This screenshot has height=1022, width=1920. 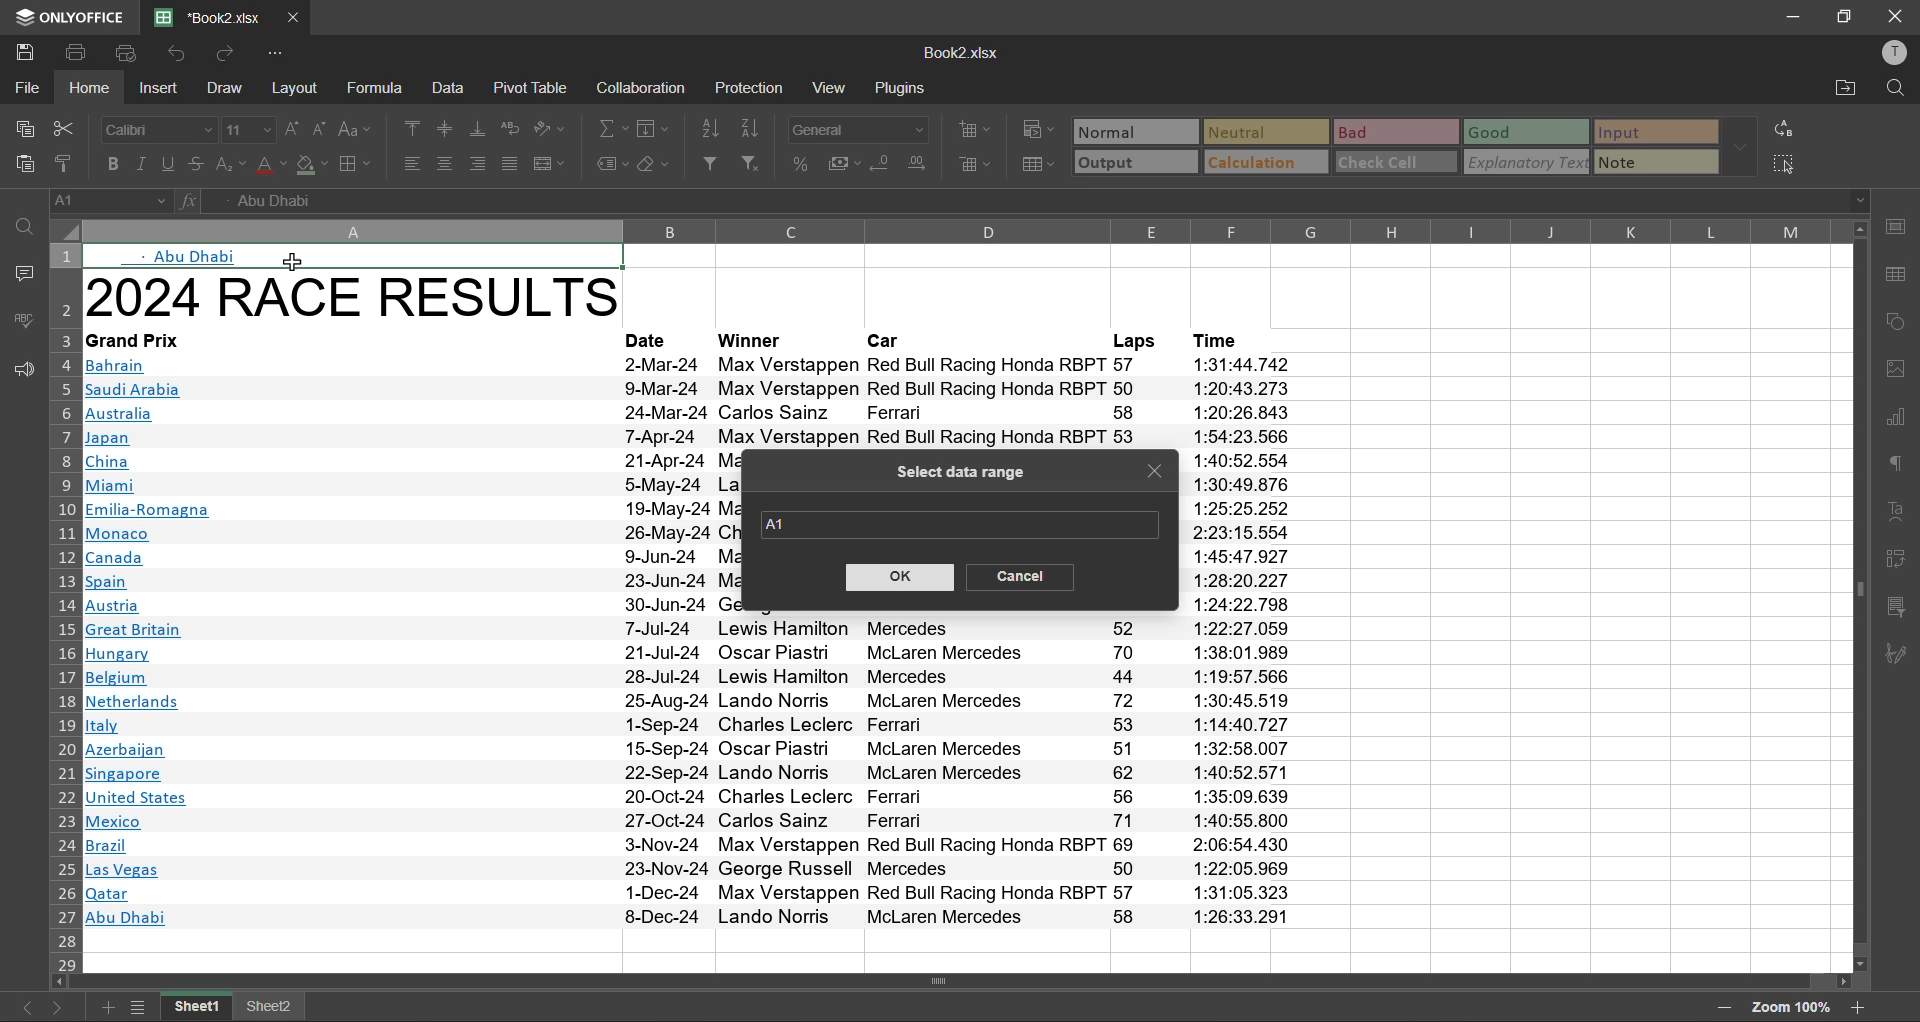 What do you see at coordinates (446, 161) in the screenshot?
I see `align center` at bounding box center [446, 161].